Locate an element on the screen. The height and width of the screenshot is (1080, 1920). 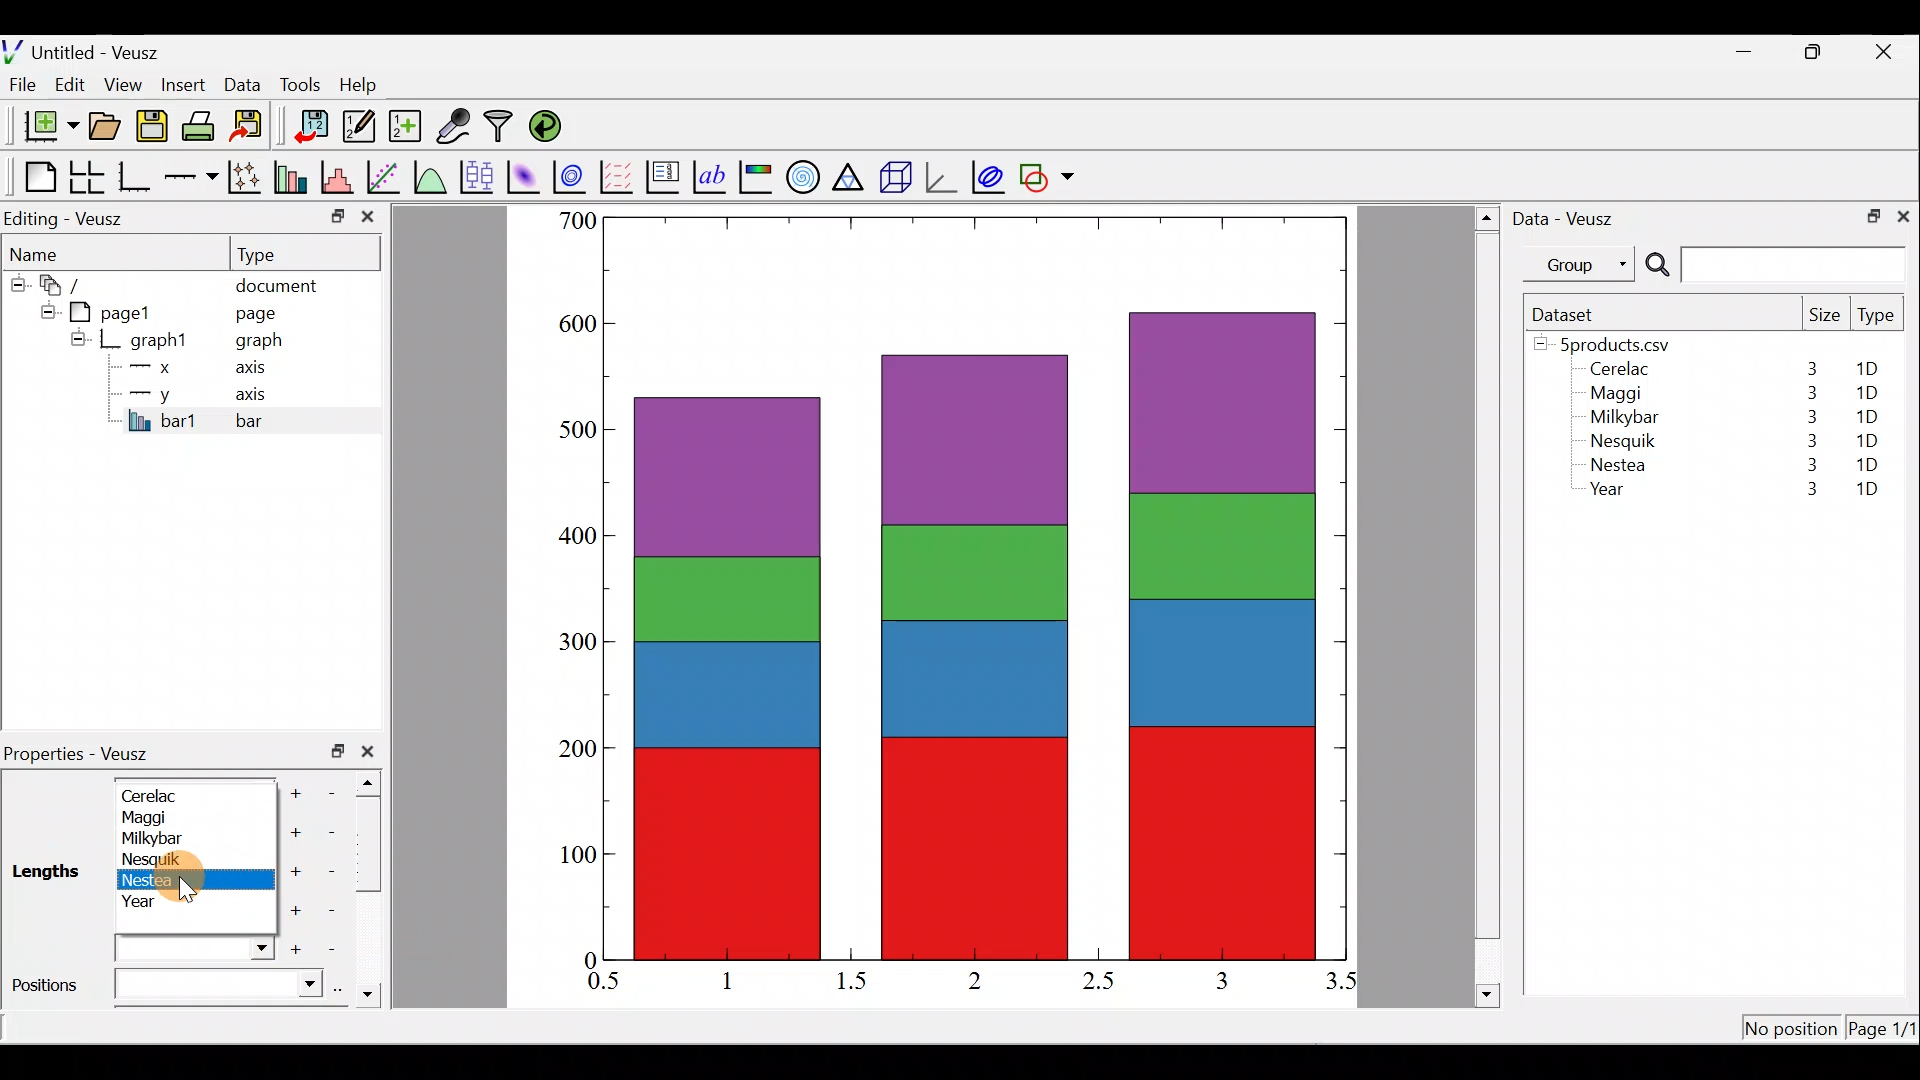
Base graph is located at coordinates (136, 177).